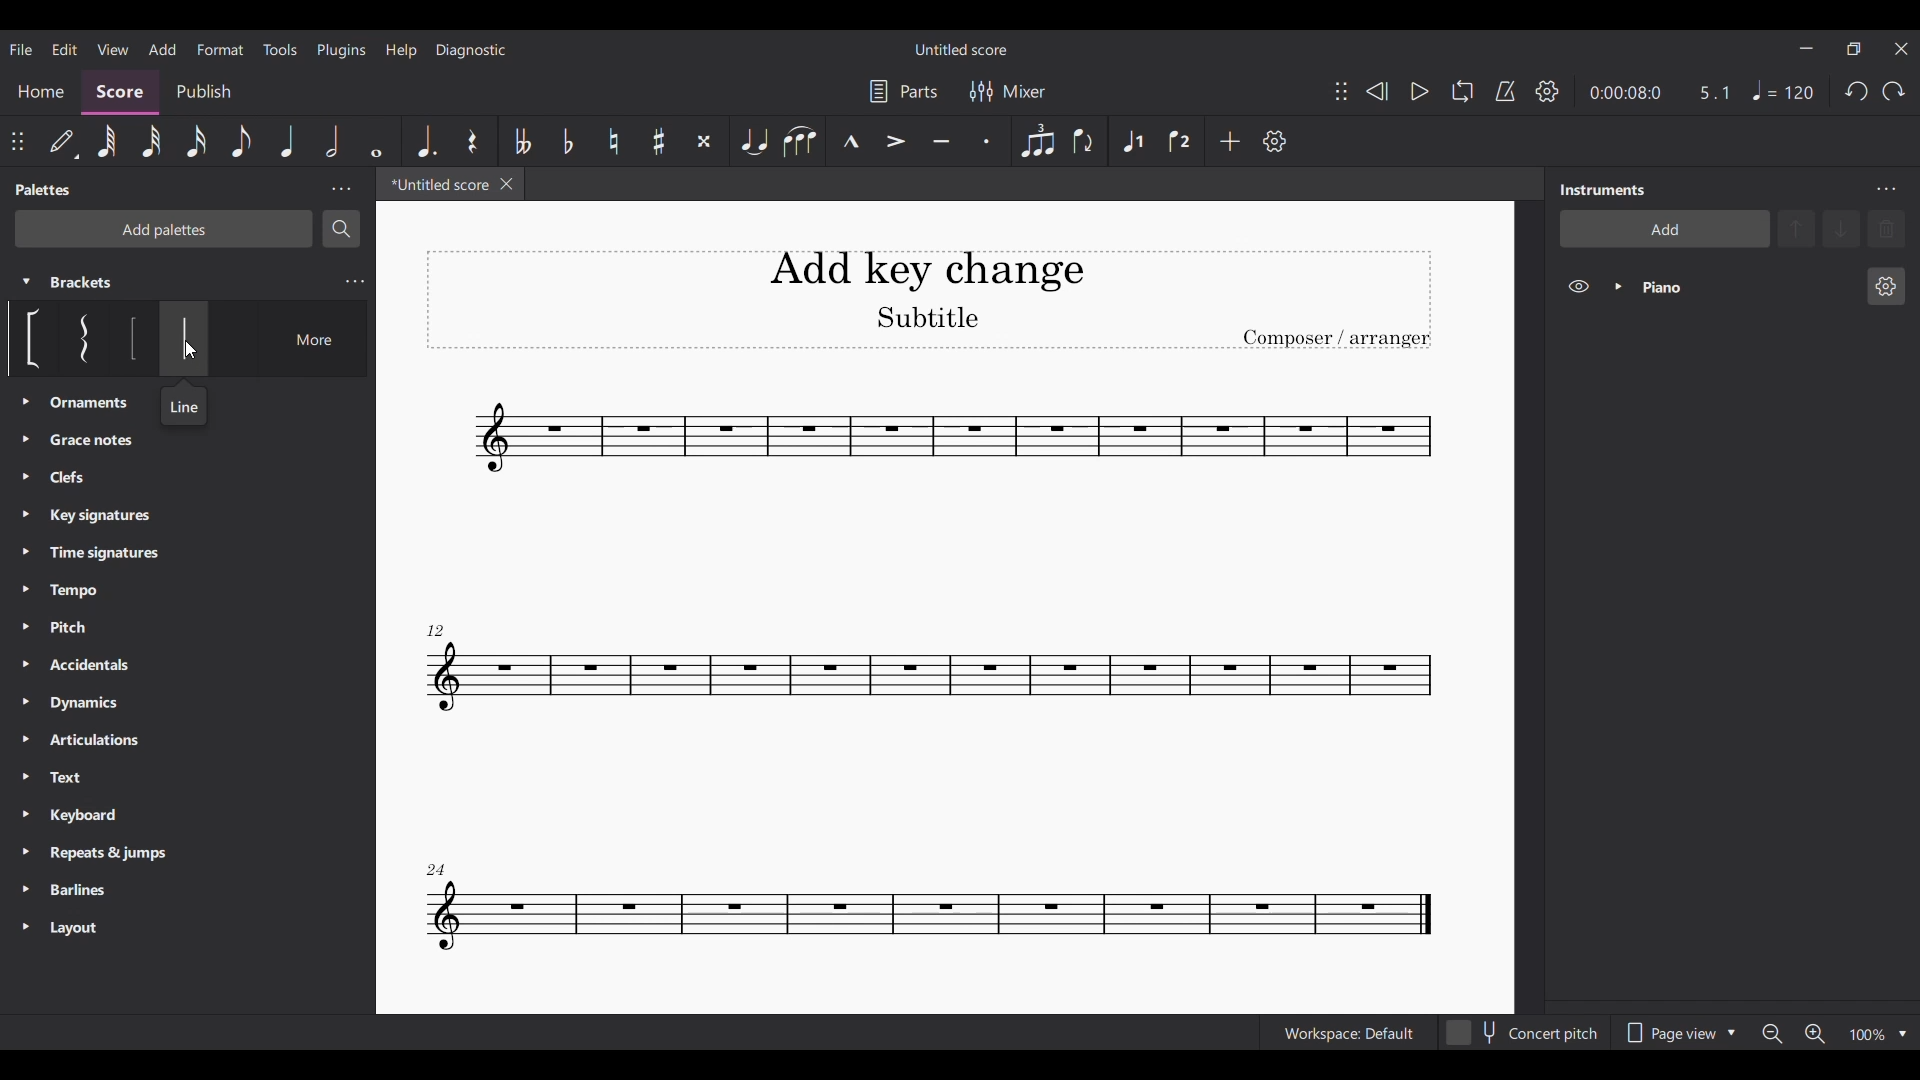 Image resolution: width=1920 pixels, height=1080 pixels. Describe the element at coordinates (16, 141) in the screenshot. I see `Change position of toolbar` at that location.